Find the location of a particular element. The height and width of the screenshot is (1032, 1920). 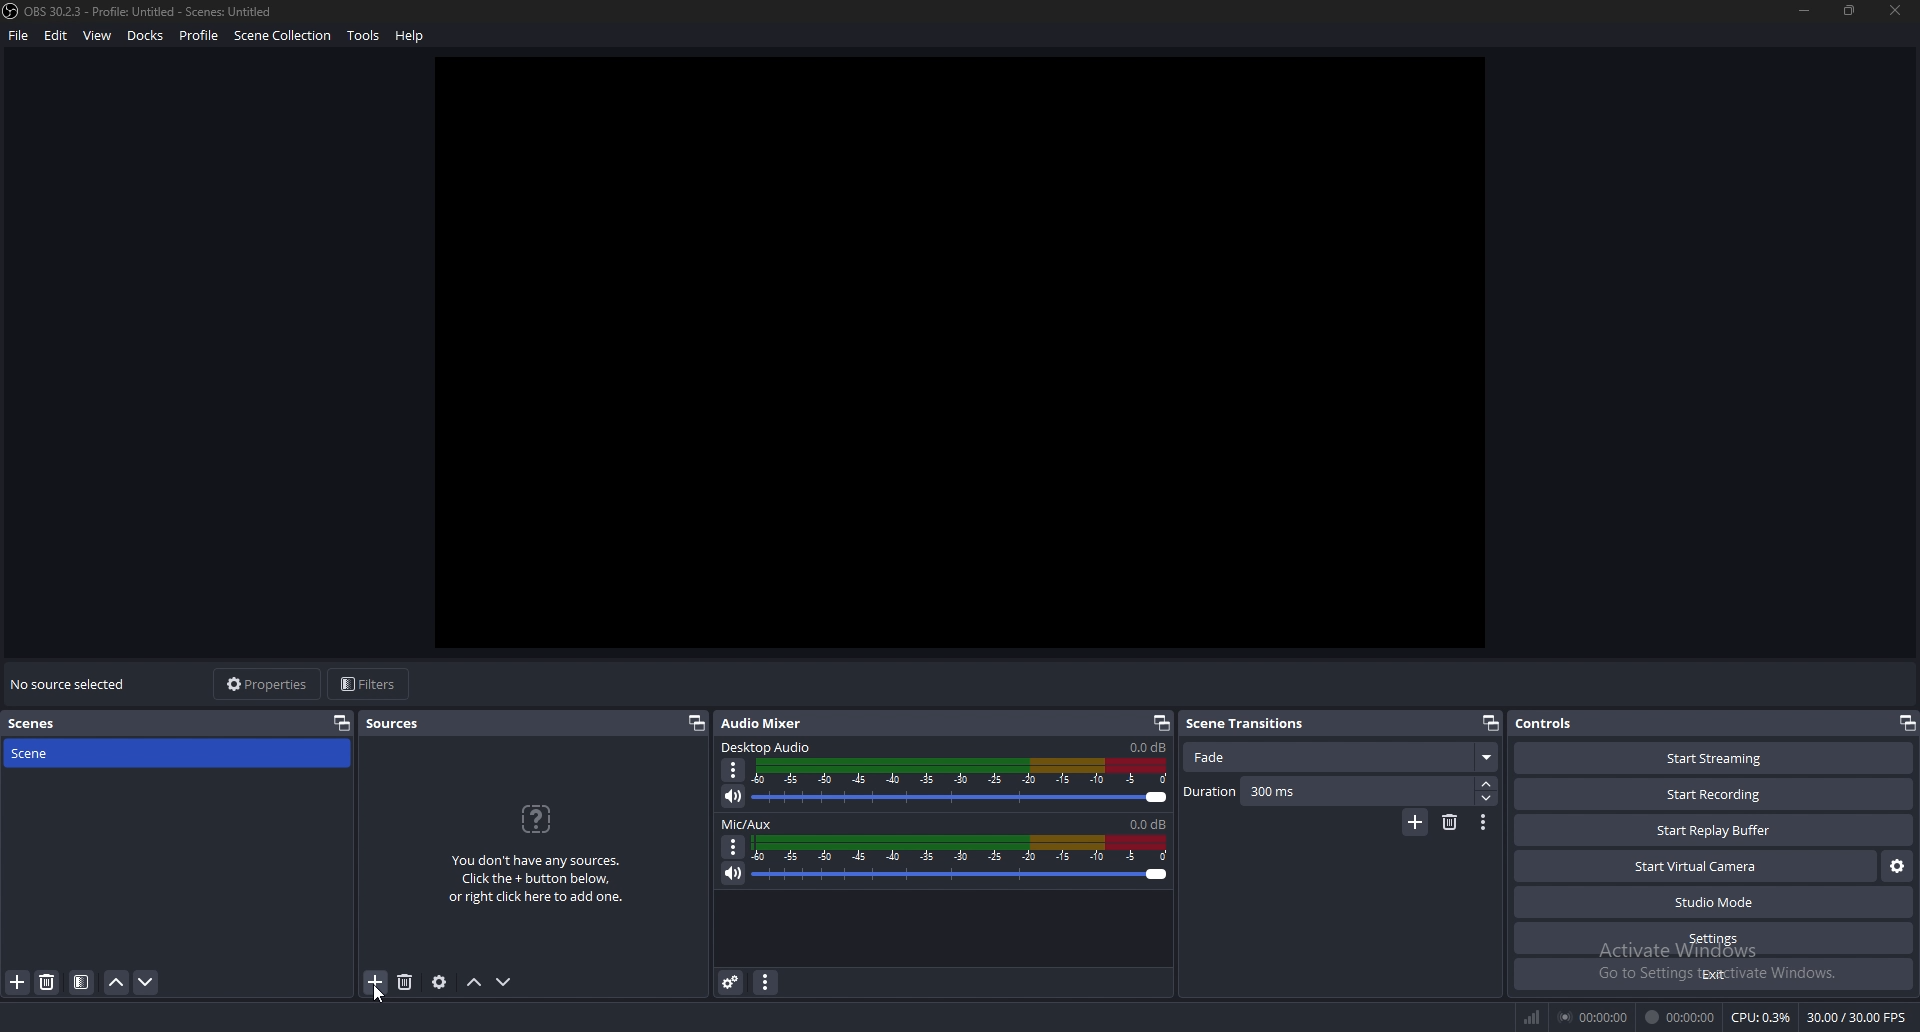

fade is located at coordinates (1343, 759).